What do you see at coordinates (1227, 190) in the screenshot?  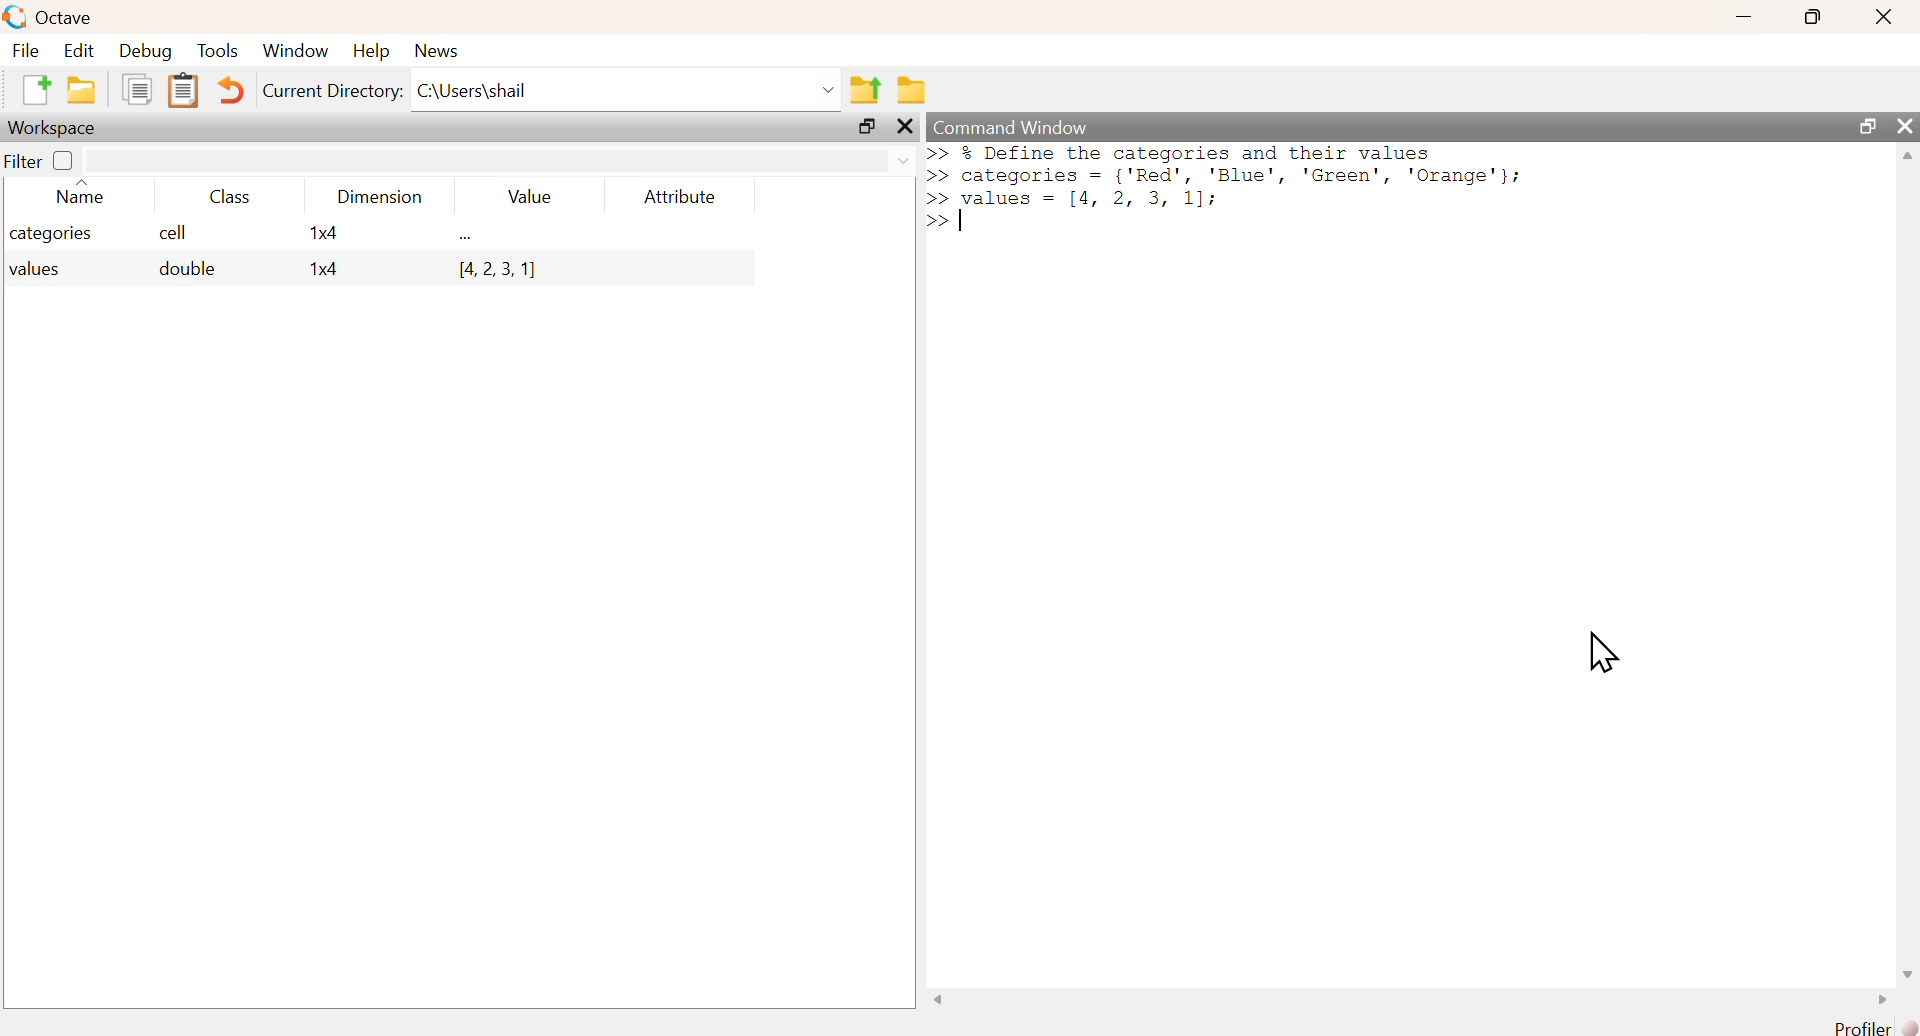 I see `>> % Define the categorles and their values

>> categories = {'Red', 'Blue', 'Green', 'Orange'};
>> values = [4, 2, 3, 1]:

>> |` at bounding box center [1227, 190].